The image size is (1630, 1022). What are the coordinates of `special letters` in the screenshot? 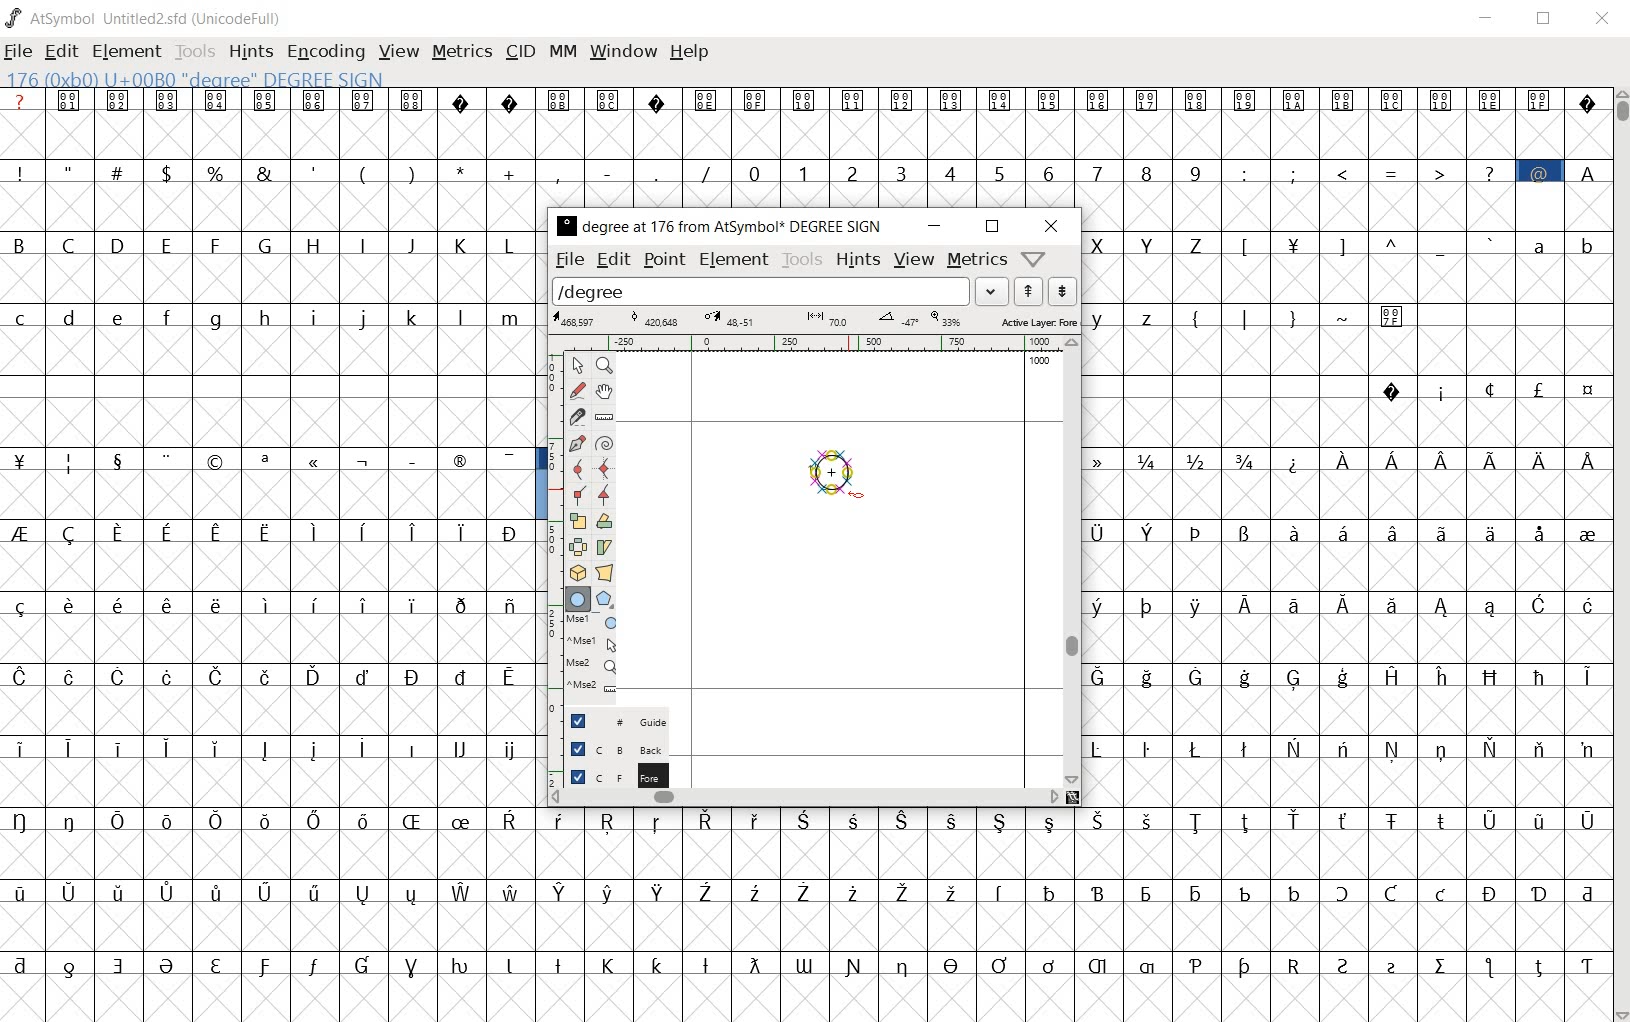 It's located at (274, 745).